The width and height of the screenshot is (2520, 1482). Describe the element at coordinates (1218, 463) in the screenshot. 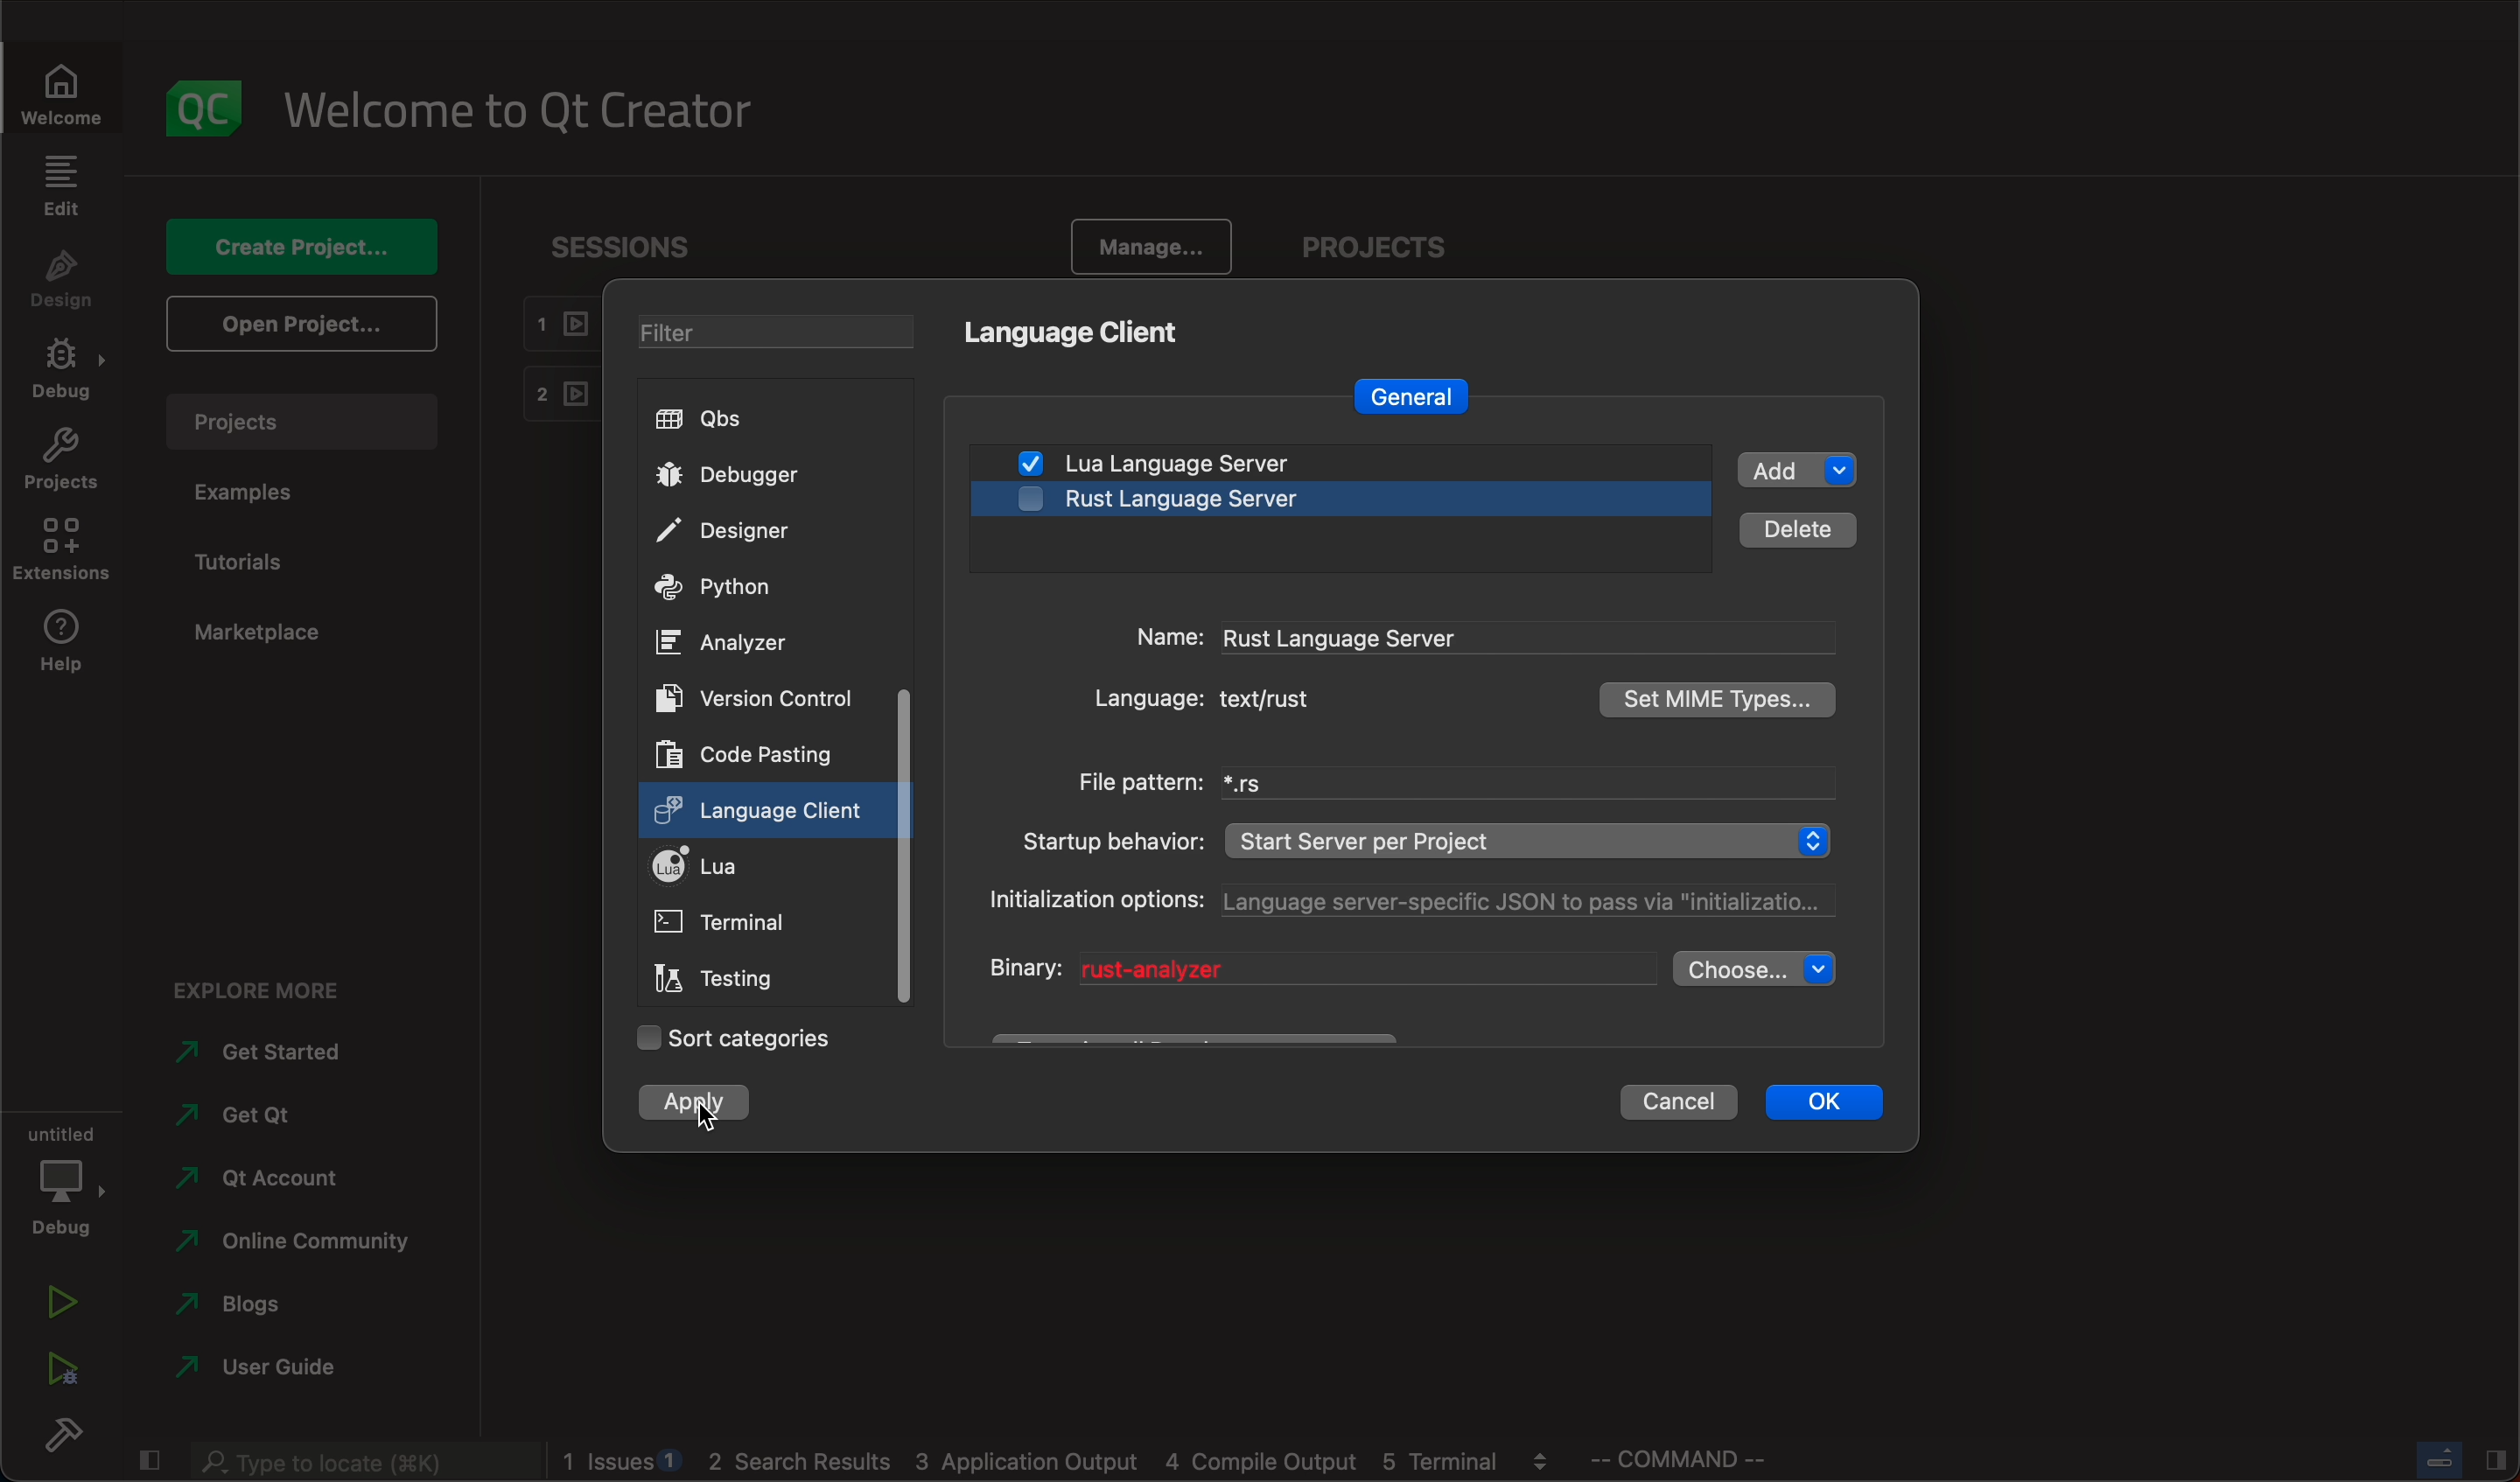

I see `lua` at that location.